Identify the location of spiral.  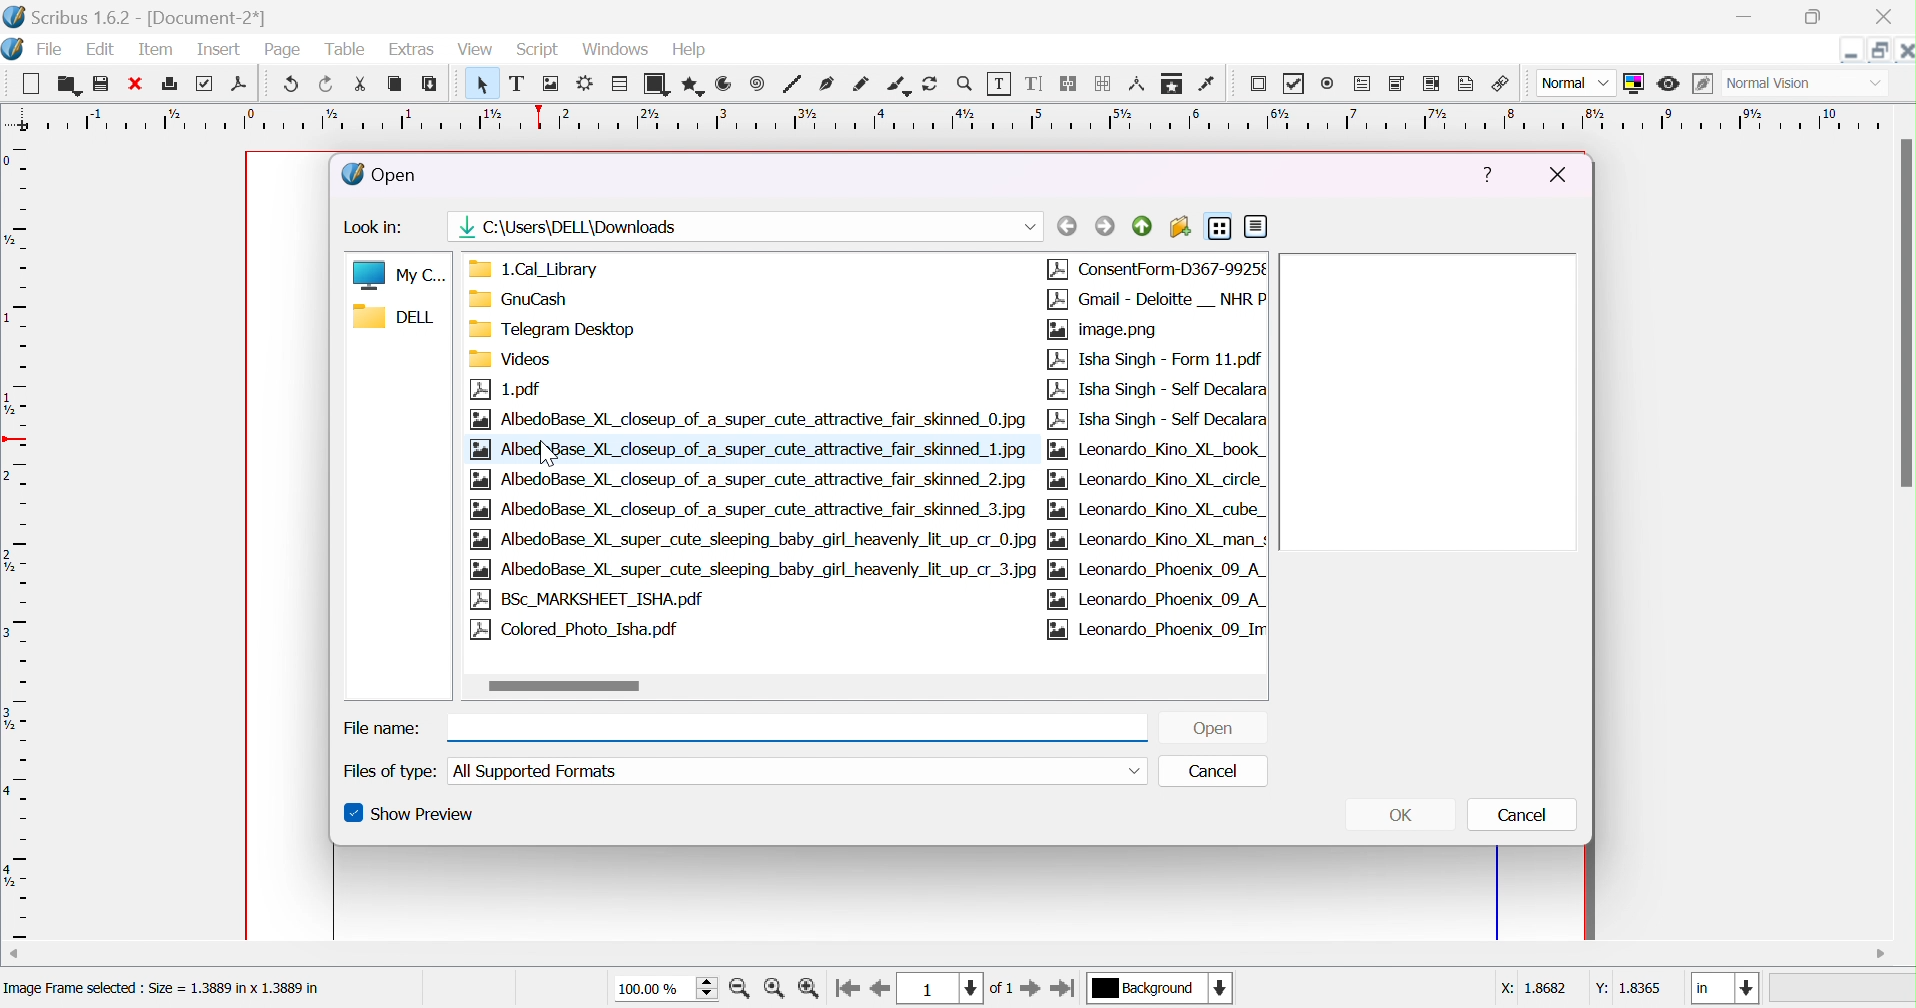
(757, 82).